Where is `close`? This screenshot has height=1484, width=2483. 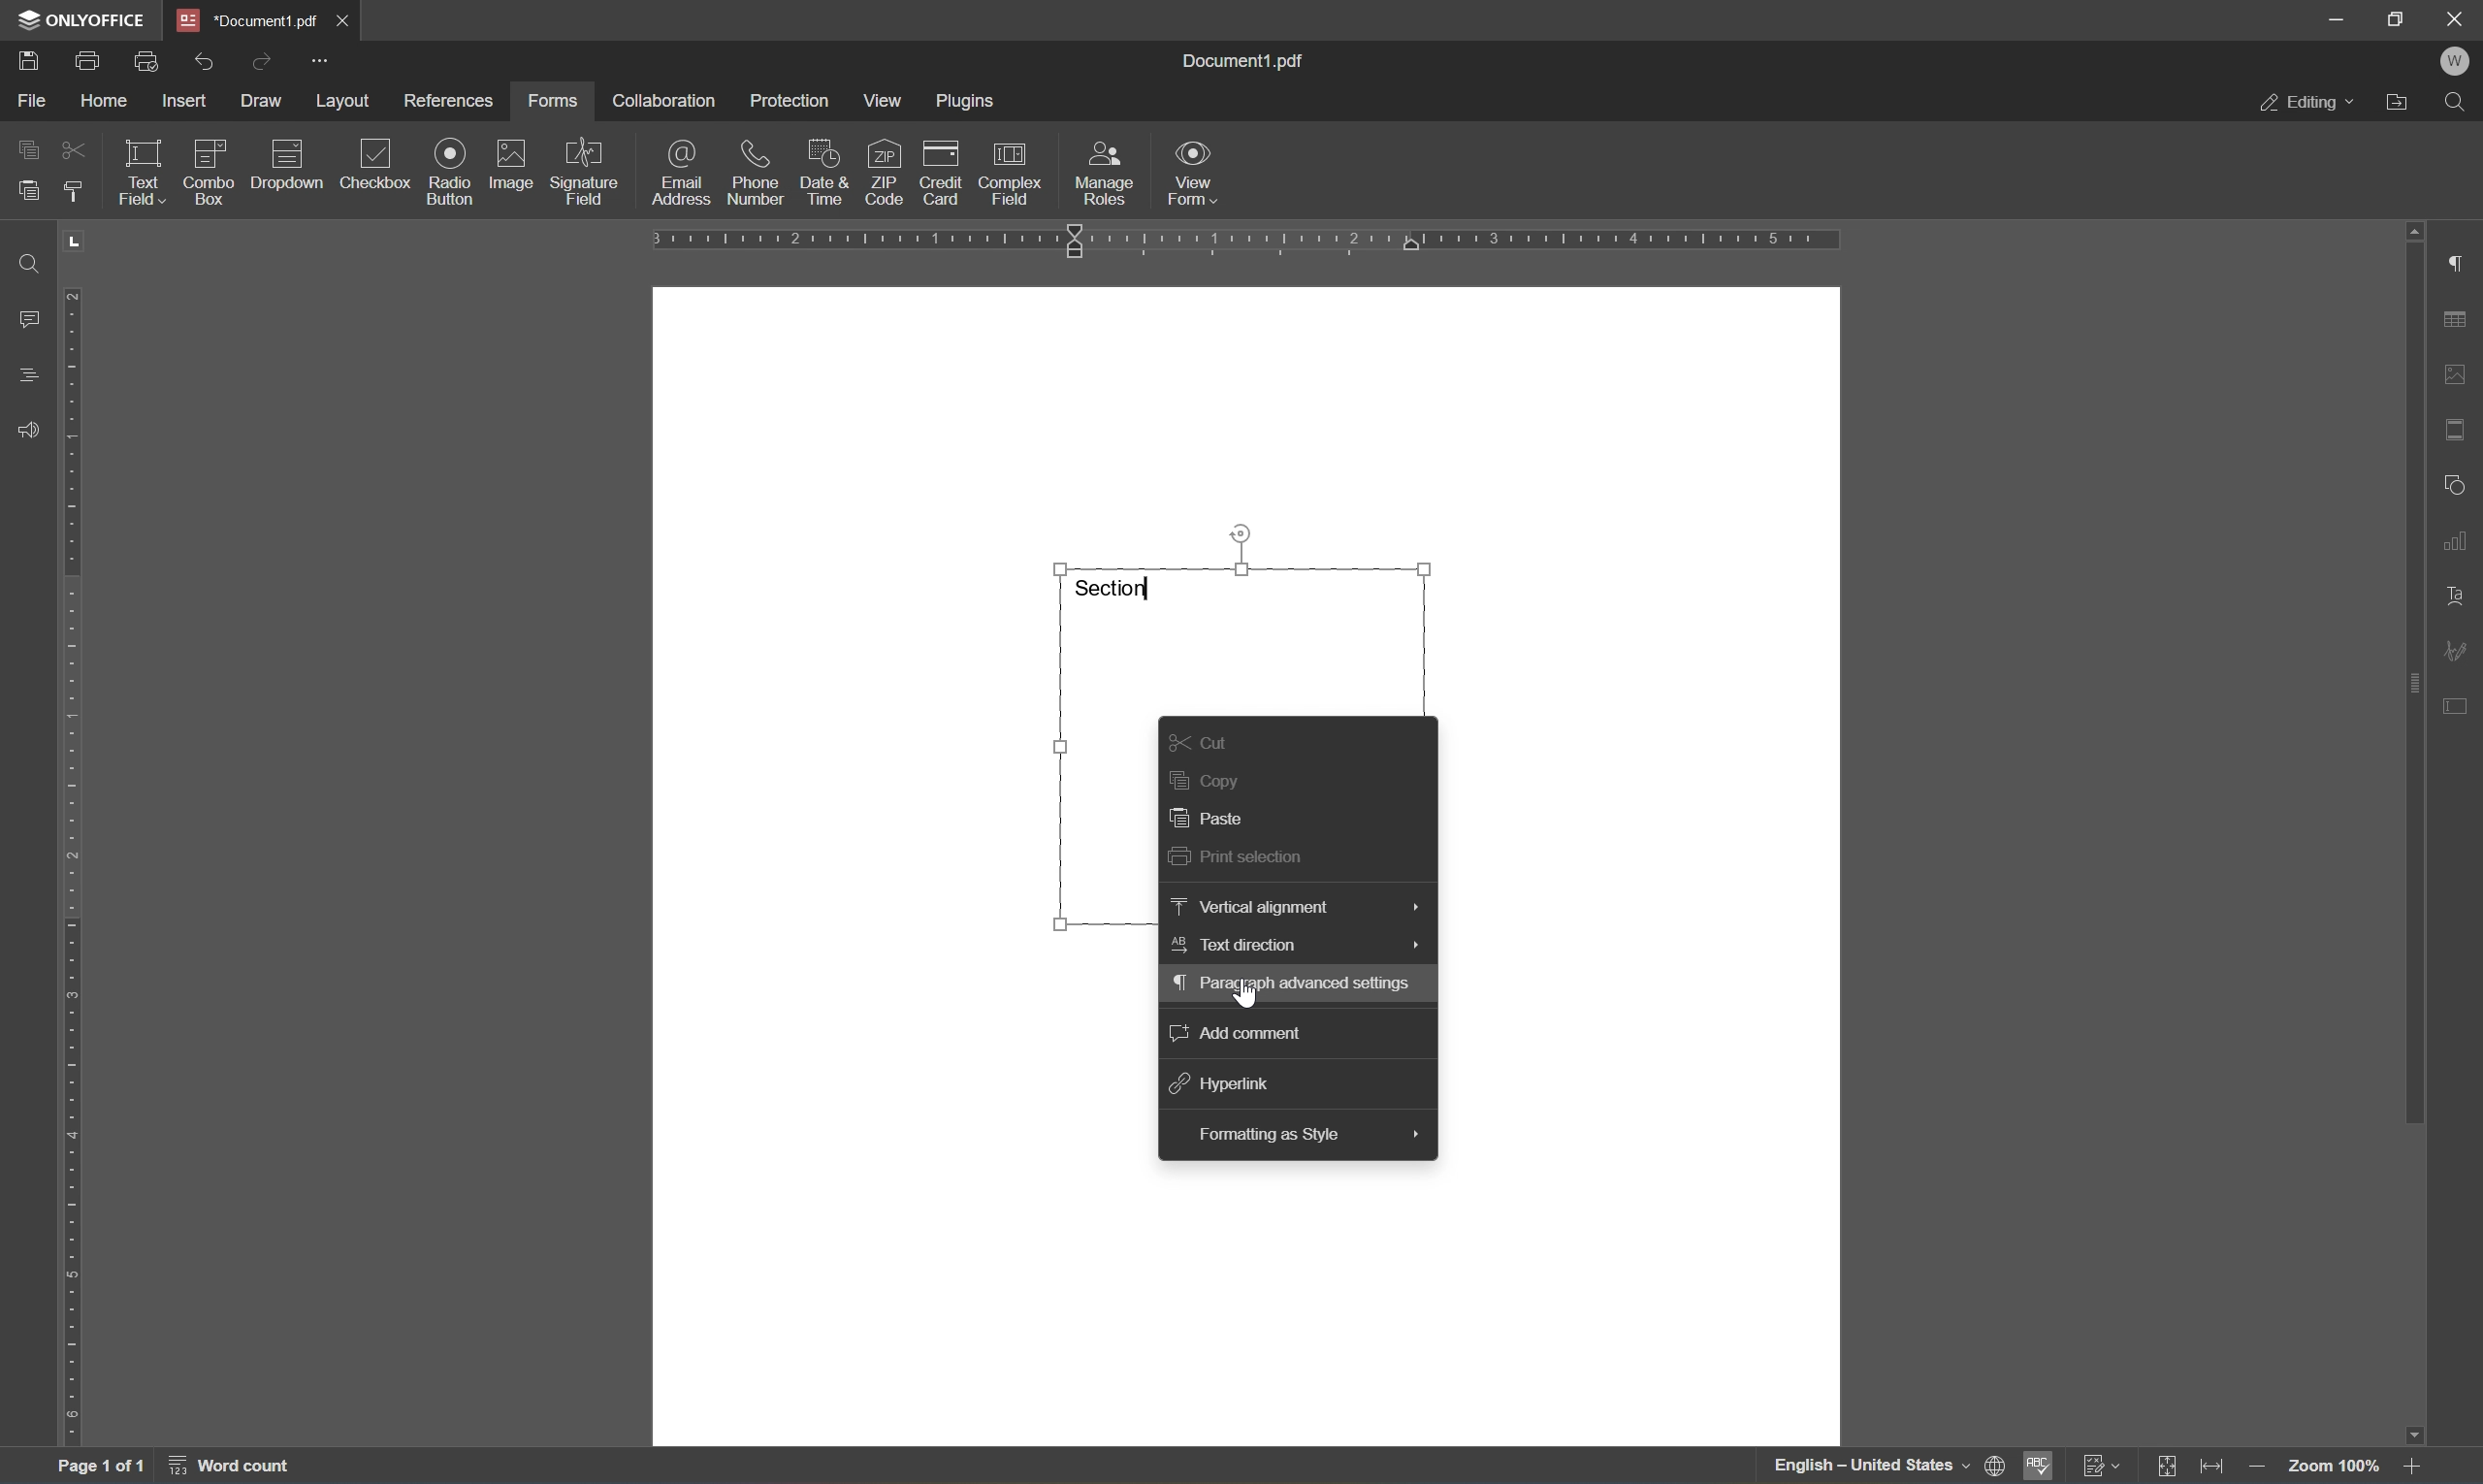 close is located at coordinates (345, 19).